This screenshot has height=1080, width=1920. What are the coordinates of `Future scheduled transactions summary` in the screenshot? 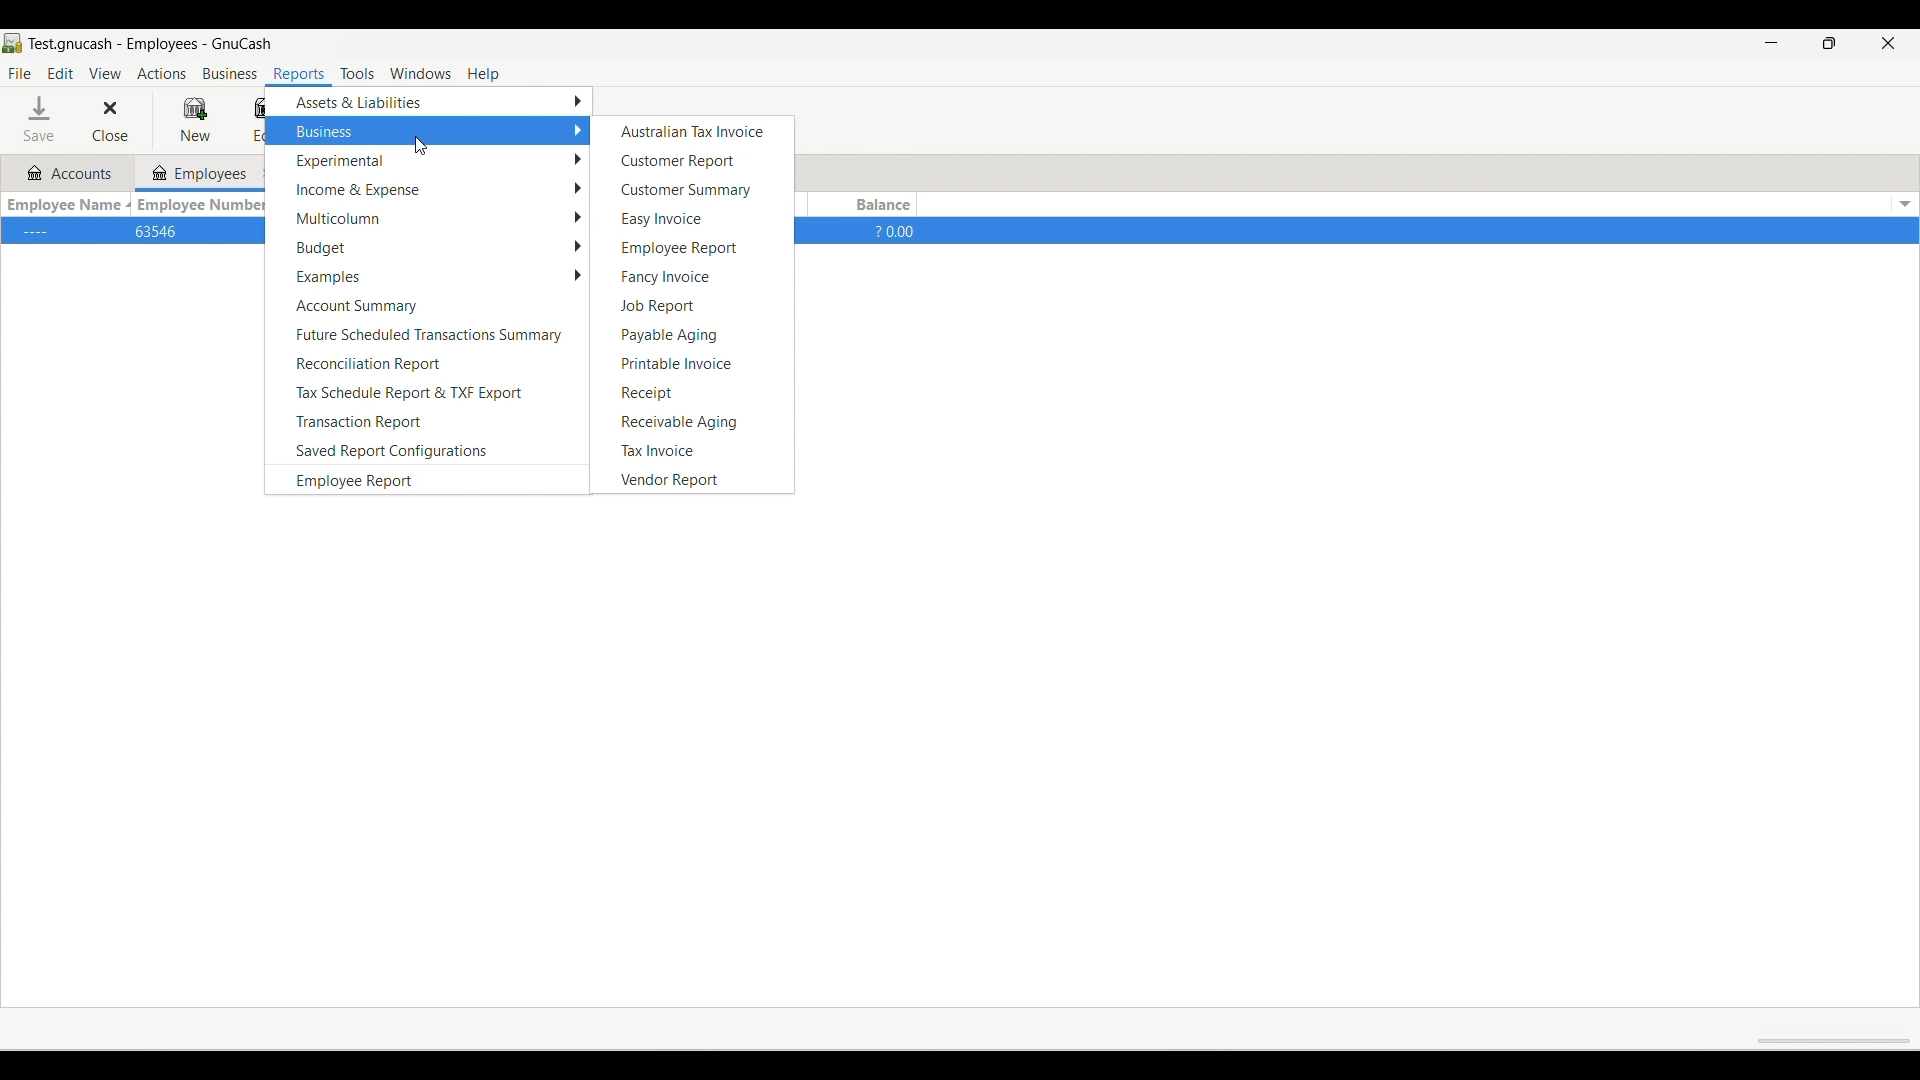 It's located at (426, 334).